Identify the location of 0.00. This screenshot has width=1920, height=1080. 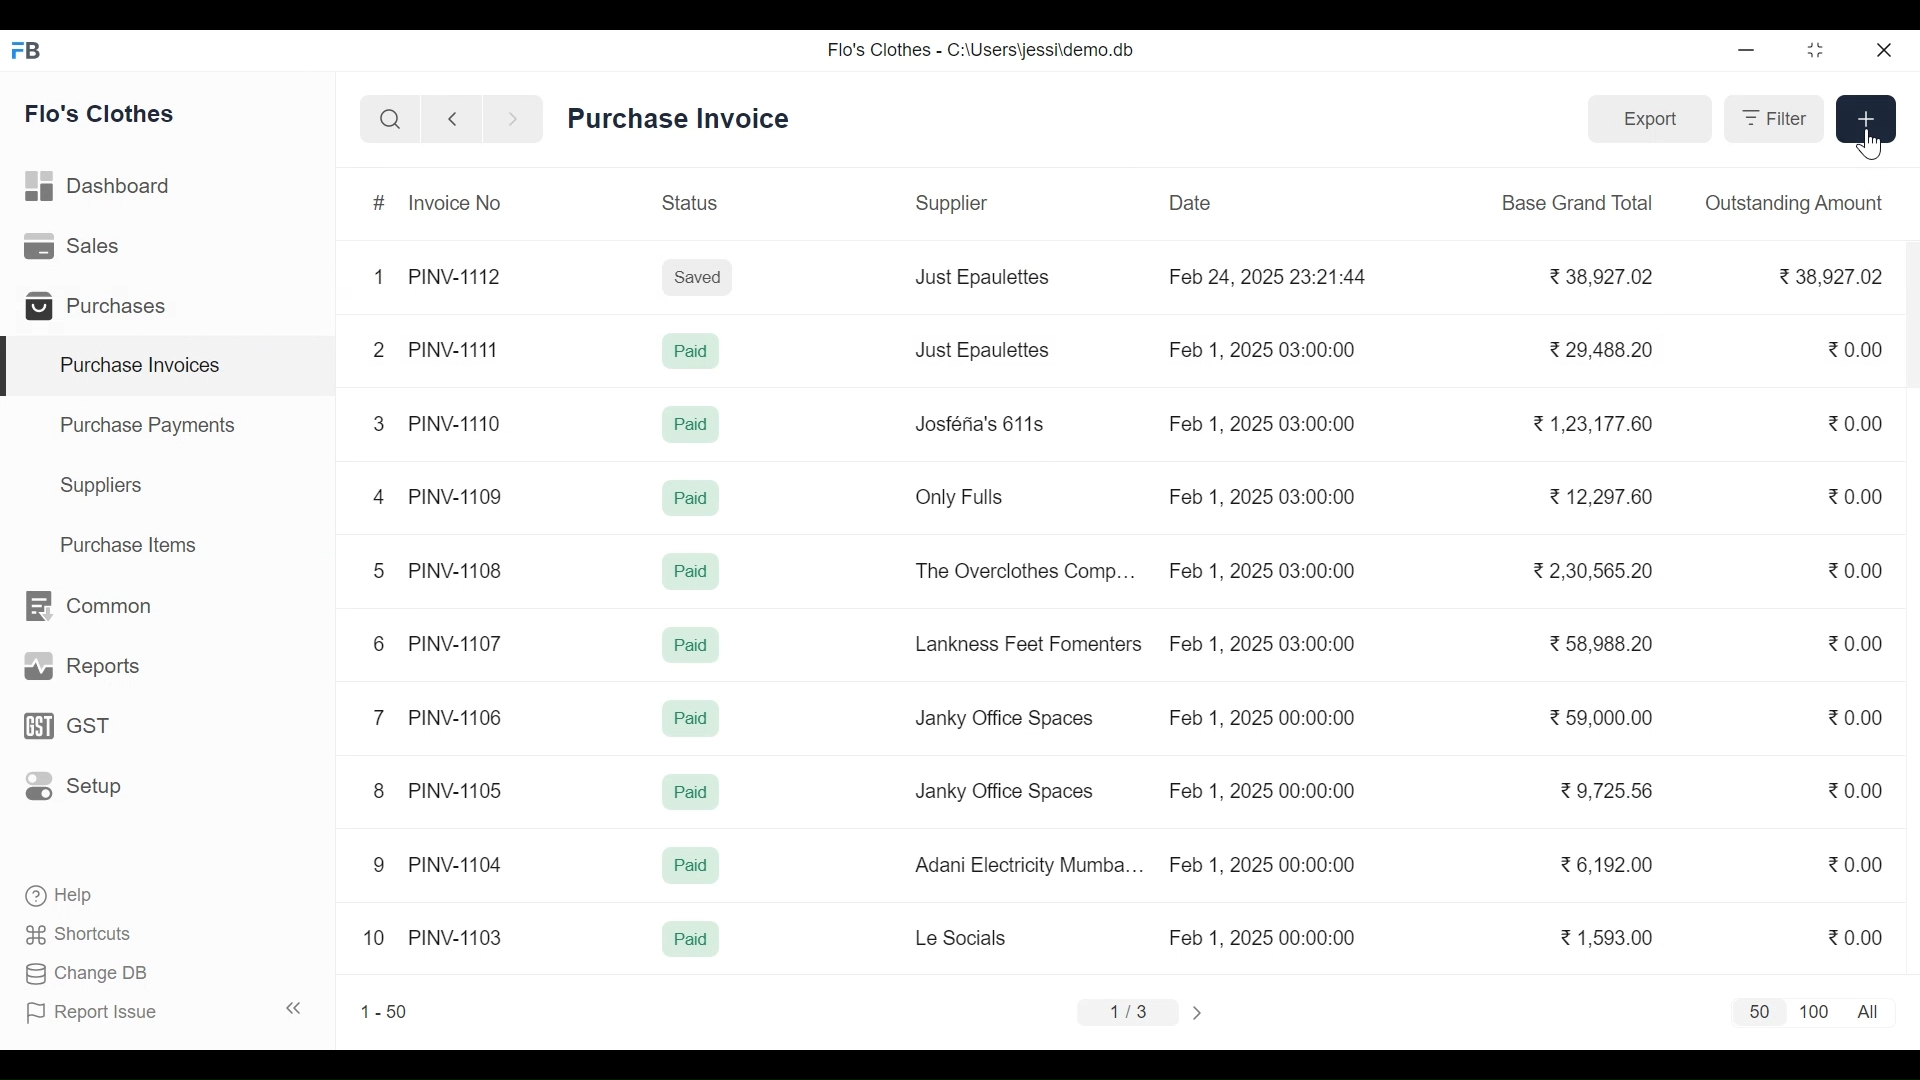
(1858, 350).